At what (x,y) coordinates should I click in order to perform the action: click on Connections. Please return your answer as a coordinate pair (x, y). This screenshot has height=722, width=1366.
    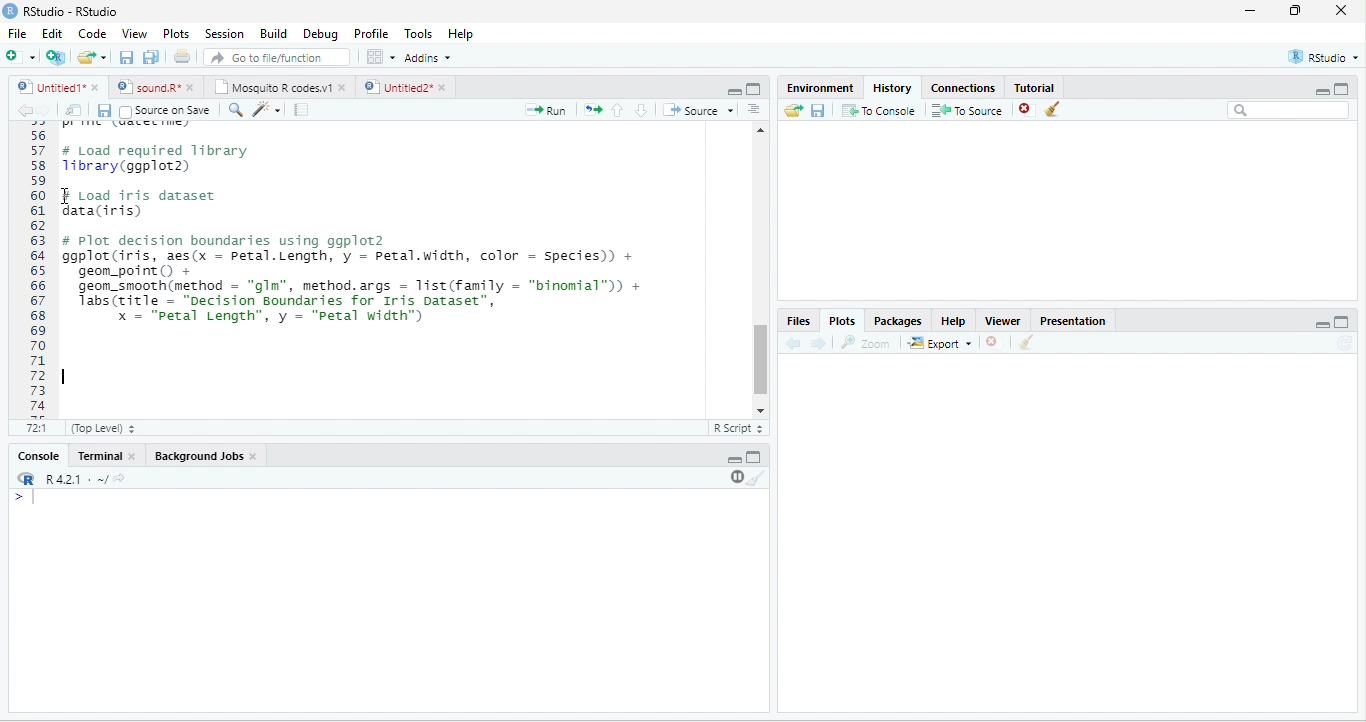
    Looking at the image, I should click on (962, 88).